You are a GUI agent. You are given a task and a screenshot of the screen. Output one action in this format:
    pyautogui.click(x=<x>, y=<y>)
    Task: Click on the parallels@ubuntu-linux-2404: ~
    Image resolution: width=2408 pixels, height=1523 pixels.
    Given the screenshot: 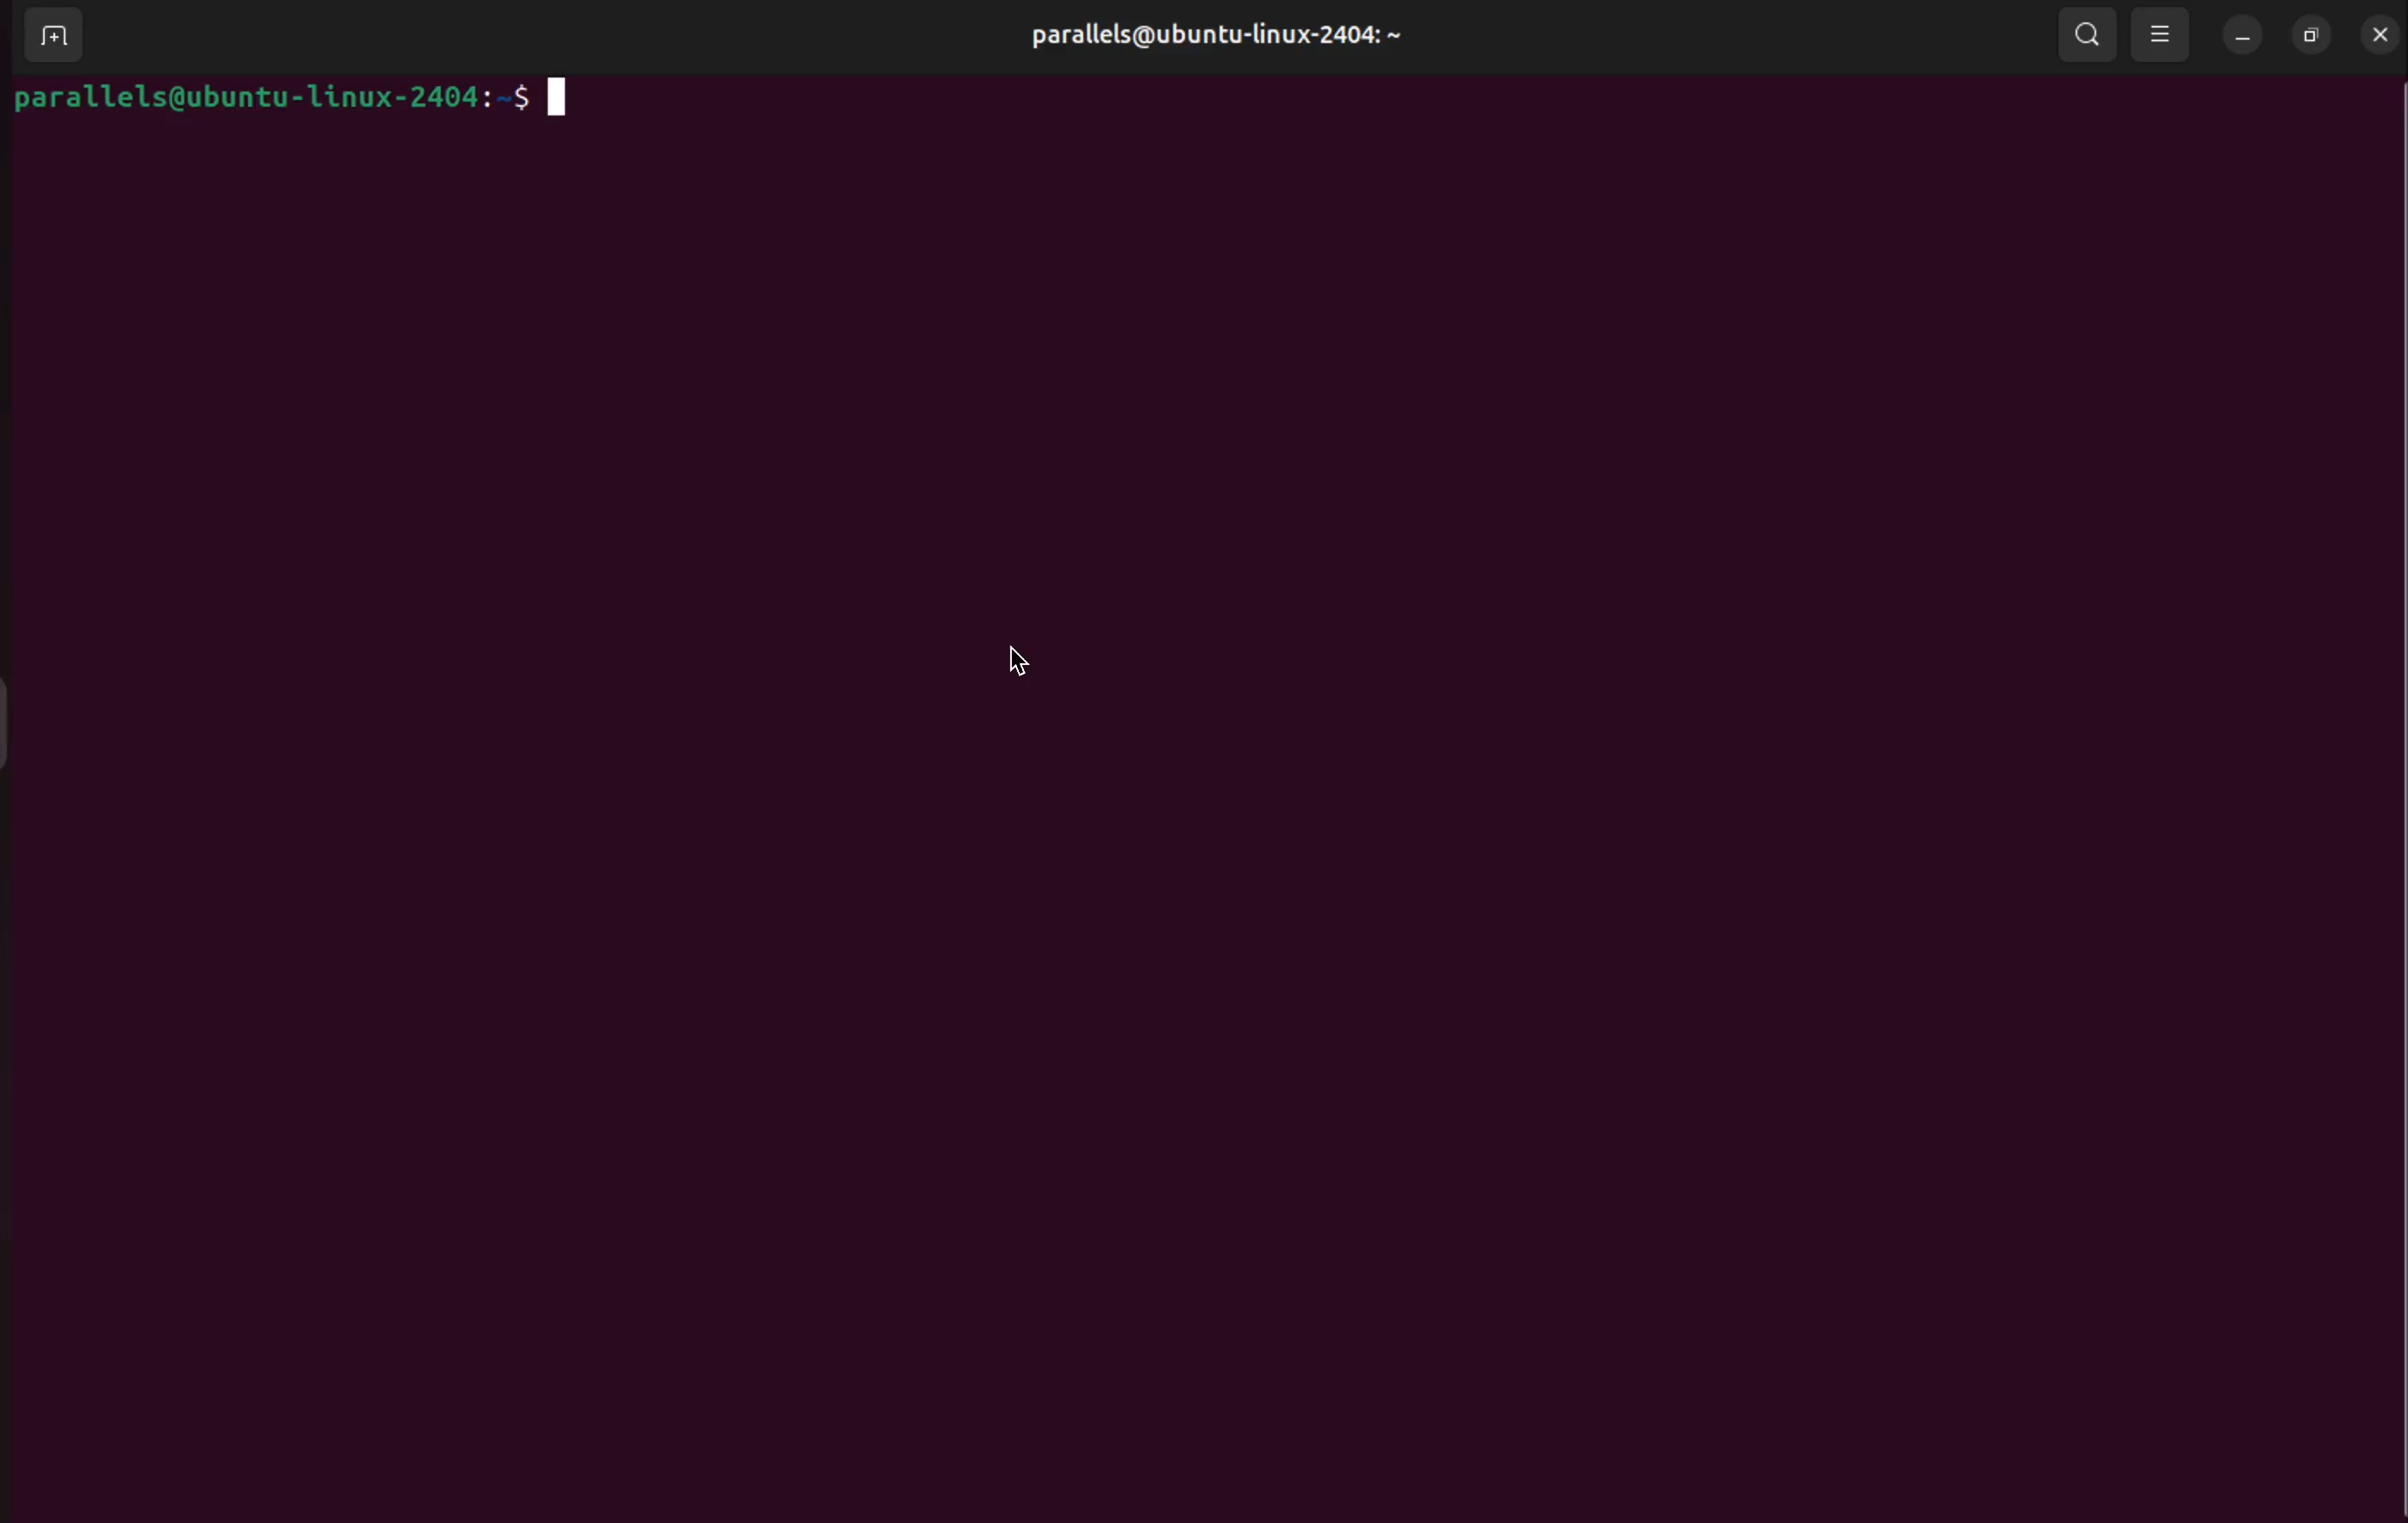 What is the action you would take?
    pyautogui.click(x=1222, y=46)
    